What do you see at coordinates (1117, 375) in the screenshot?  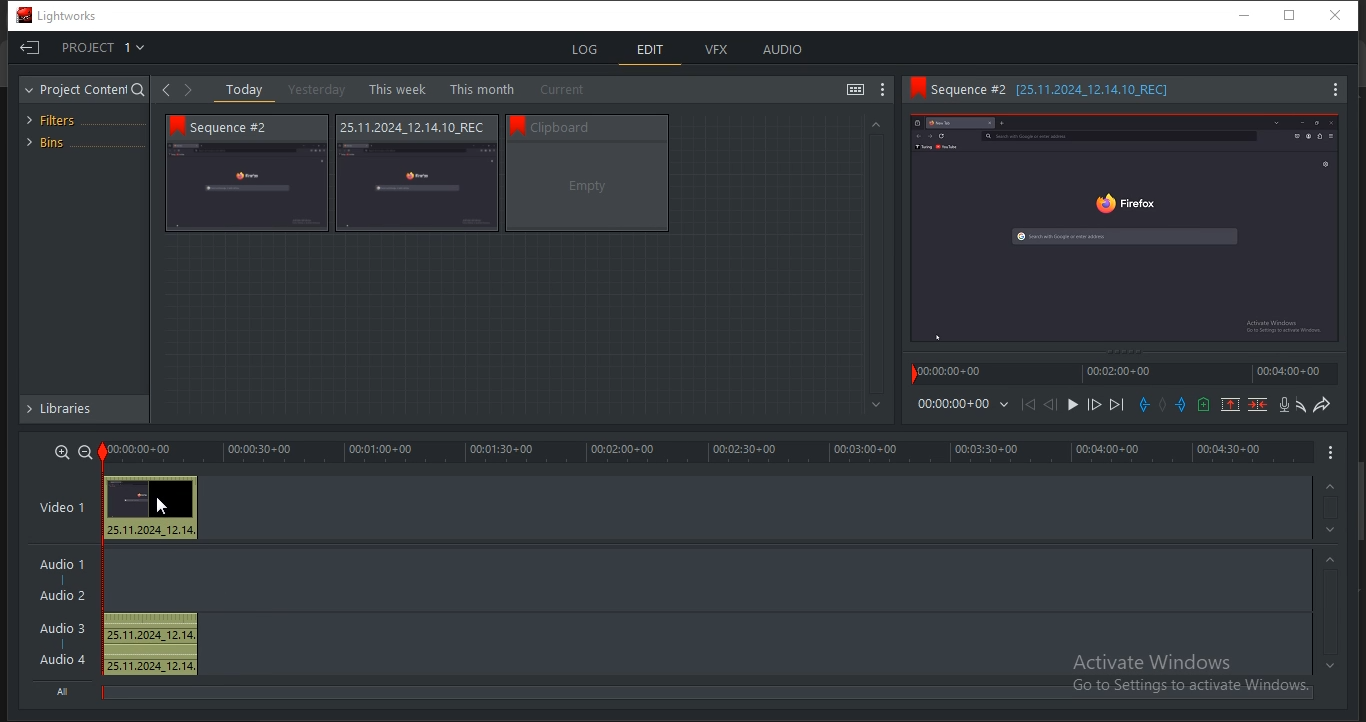 I see `time stamp` at bounding box center [1117, 375].